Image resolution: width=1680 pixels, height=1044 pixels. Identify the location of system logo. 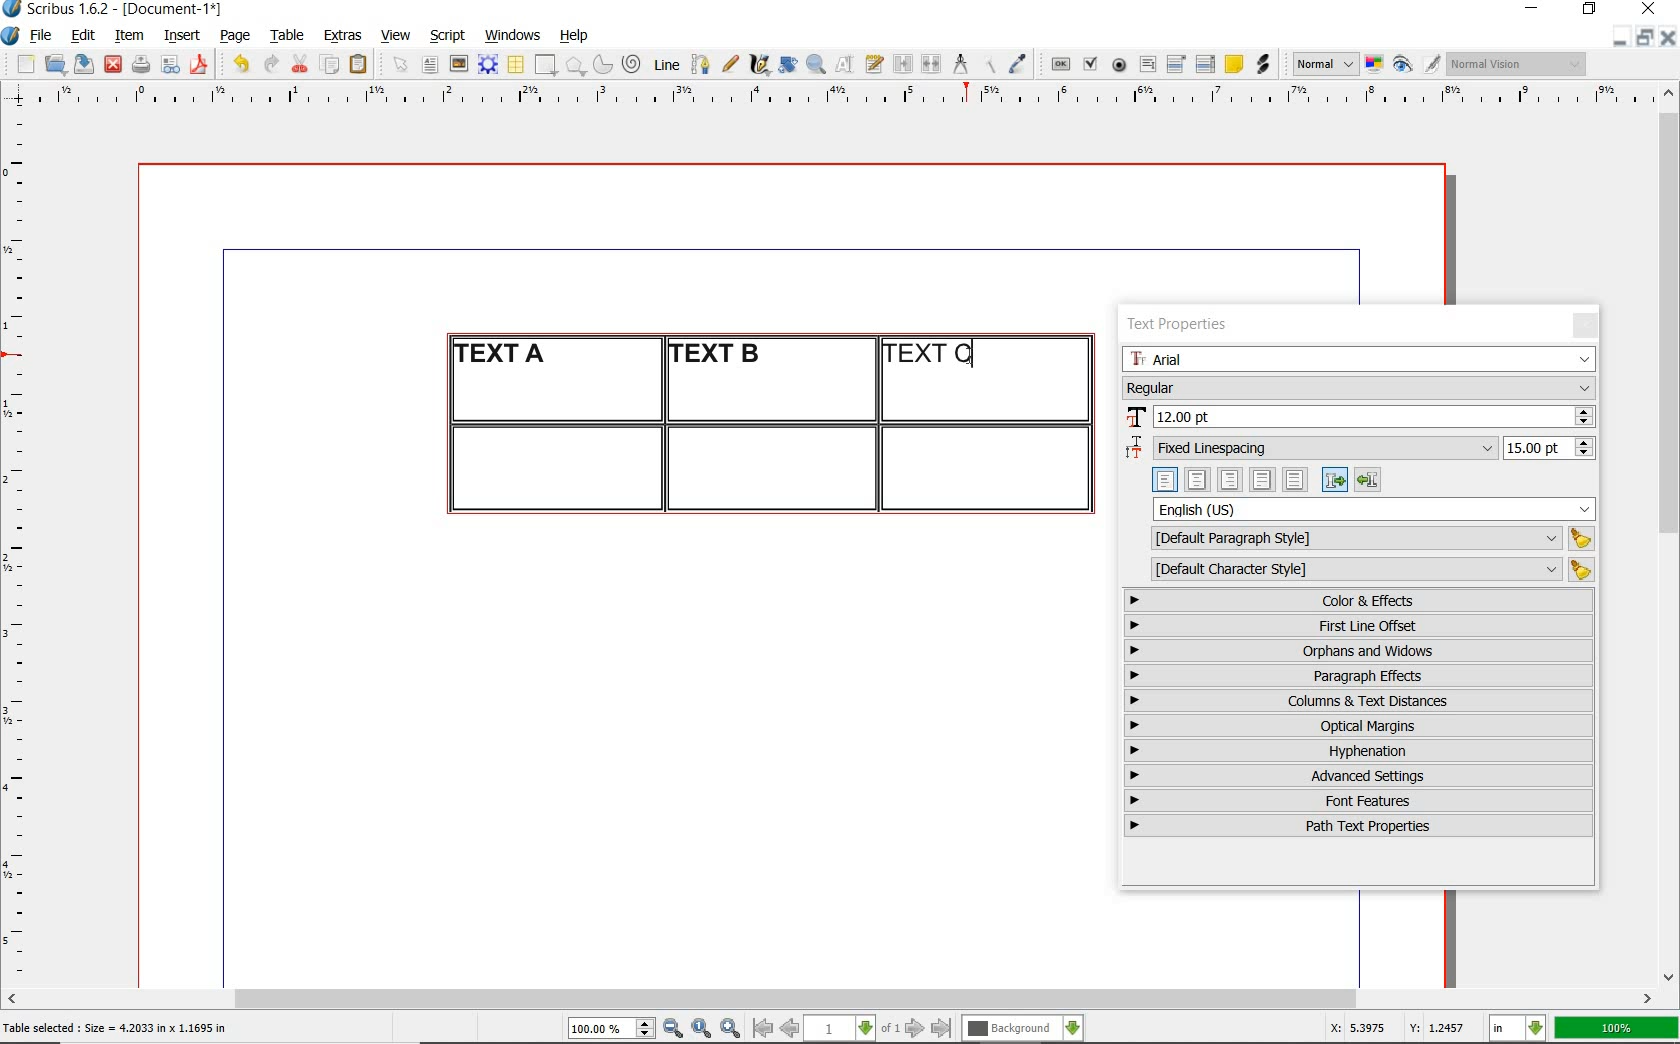
(12, 36).